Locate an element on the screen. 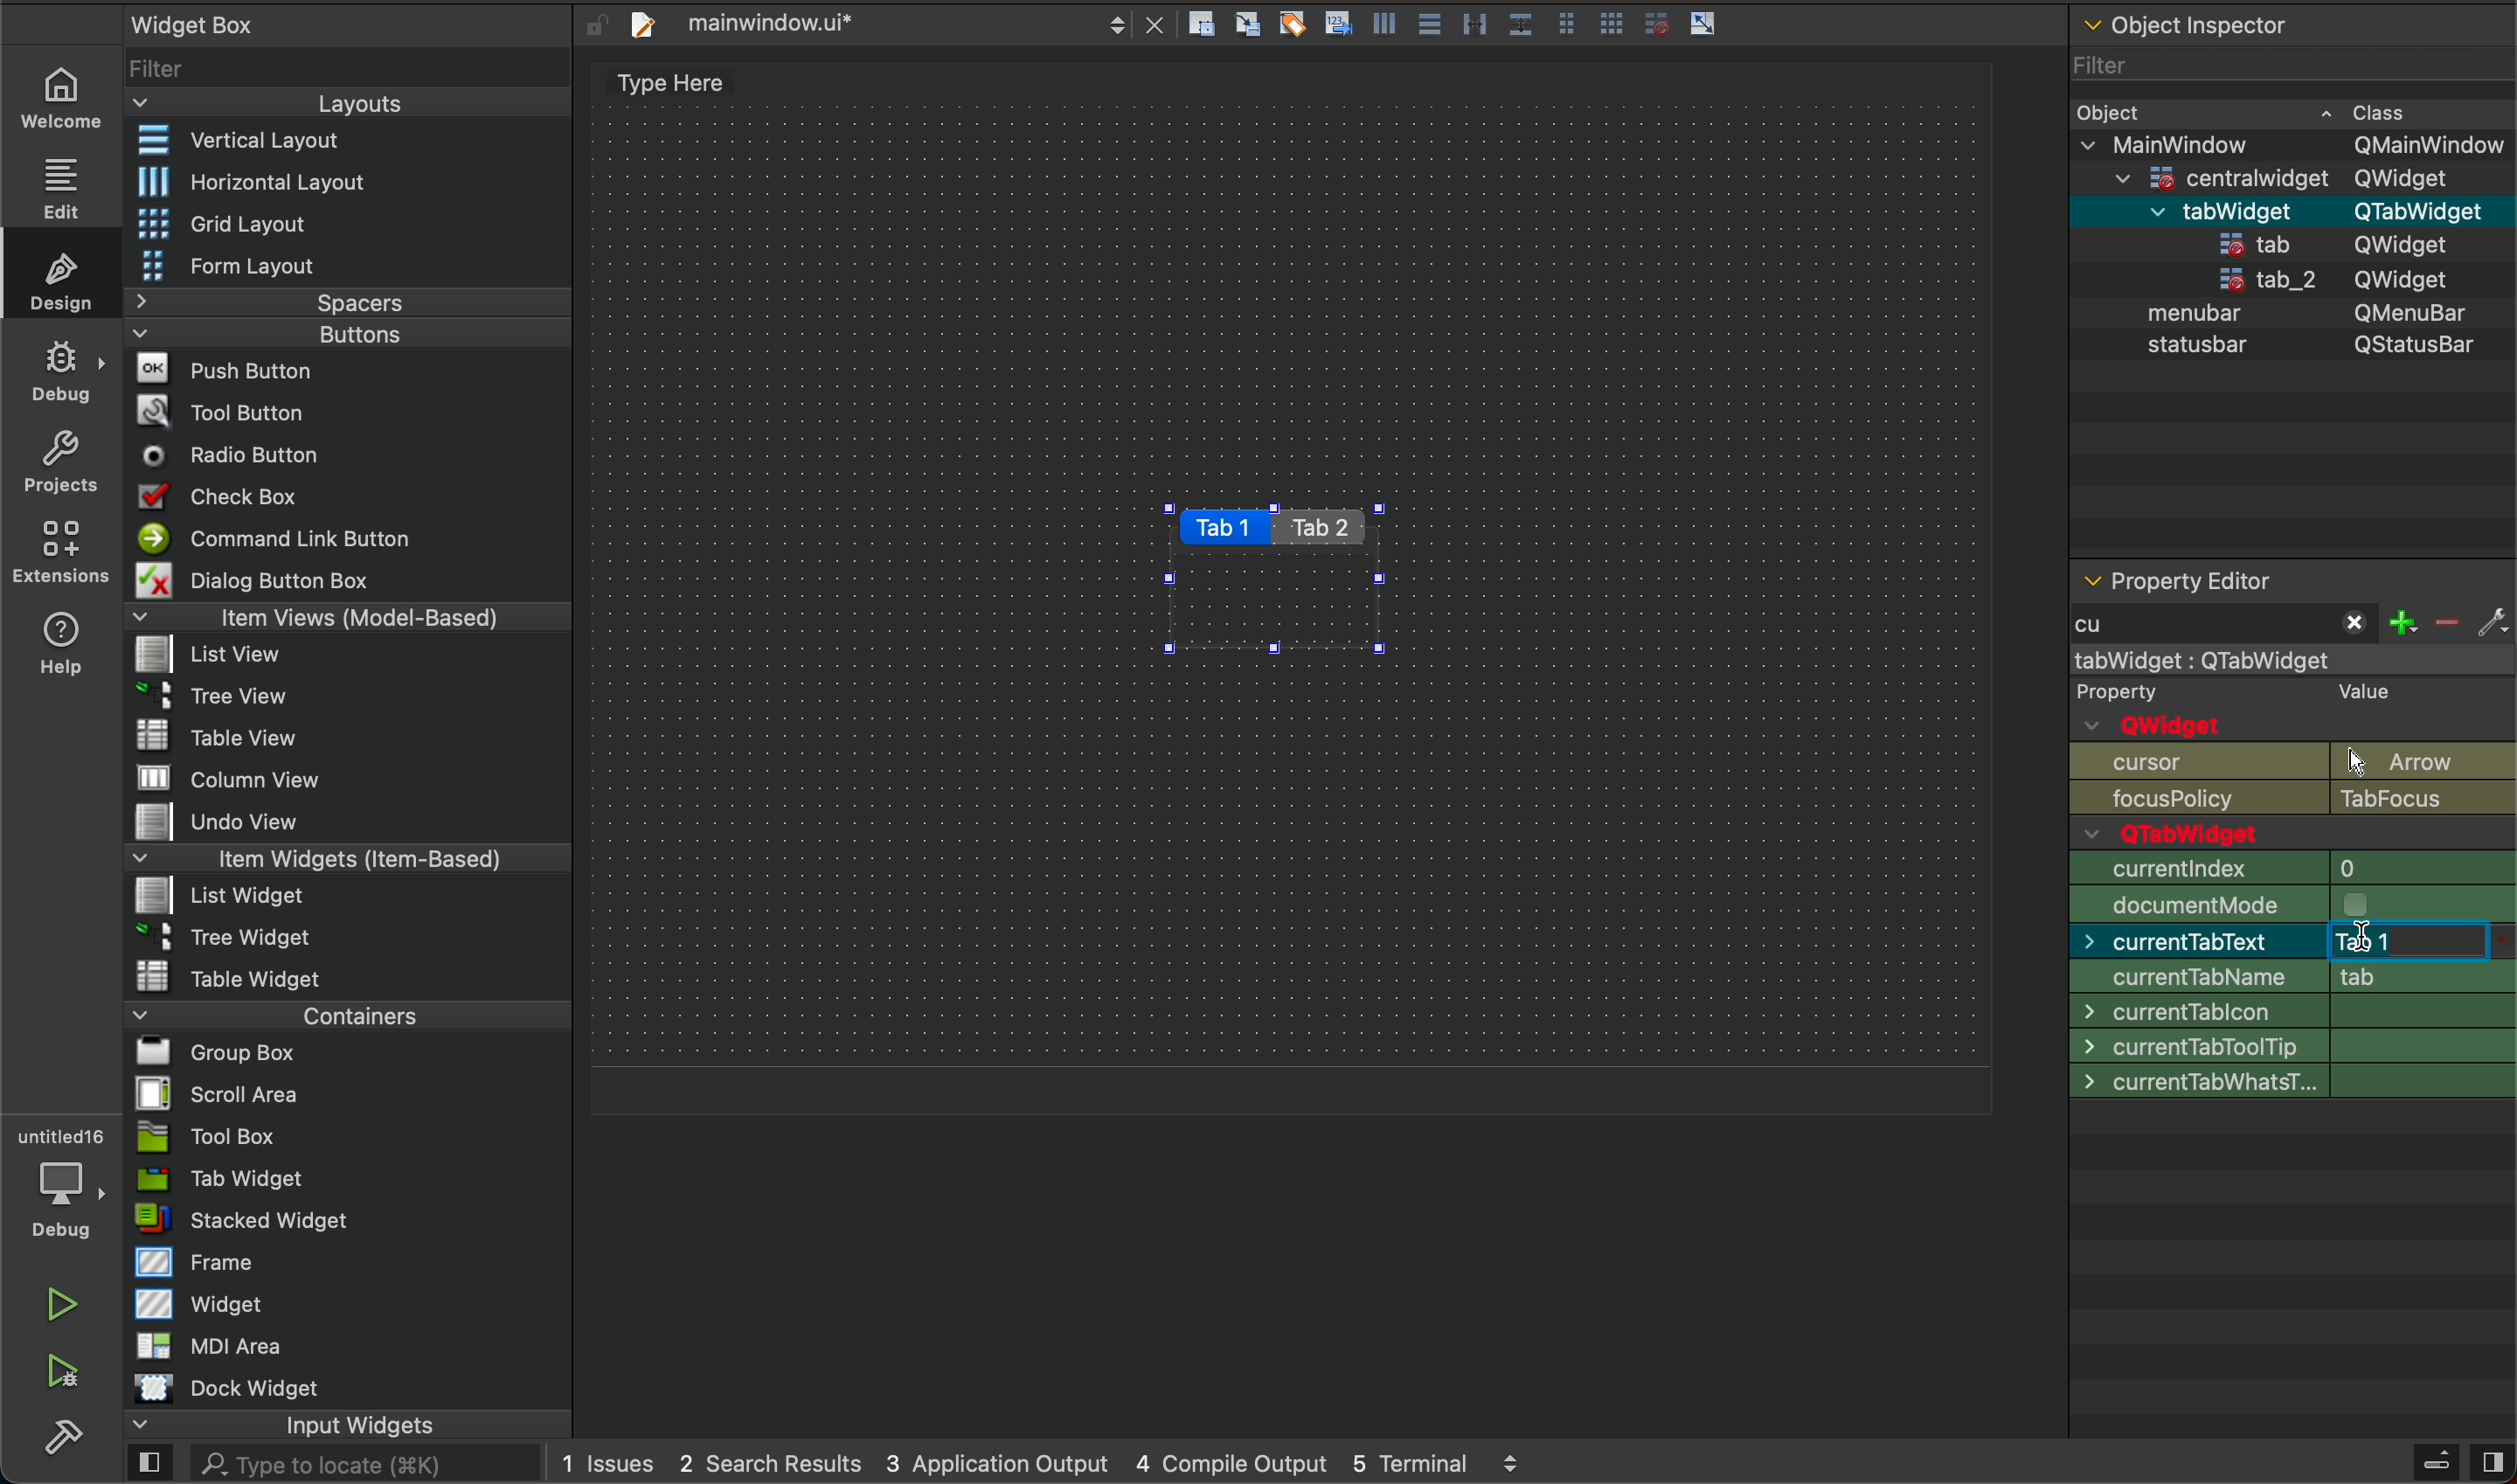 This screenshot has width=2517, height=1484. =centralwidaet OWidaet is located at coordinates (2285, 173).